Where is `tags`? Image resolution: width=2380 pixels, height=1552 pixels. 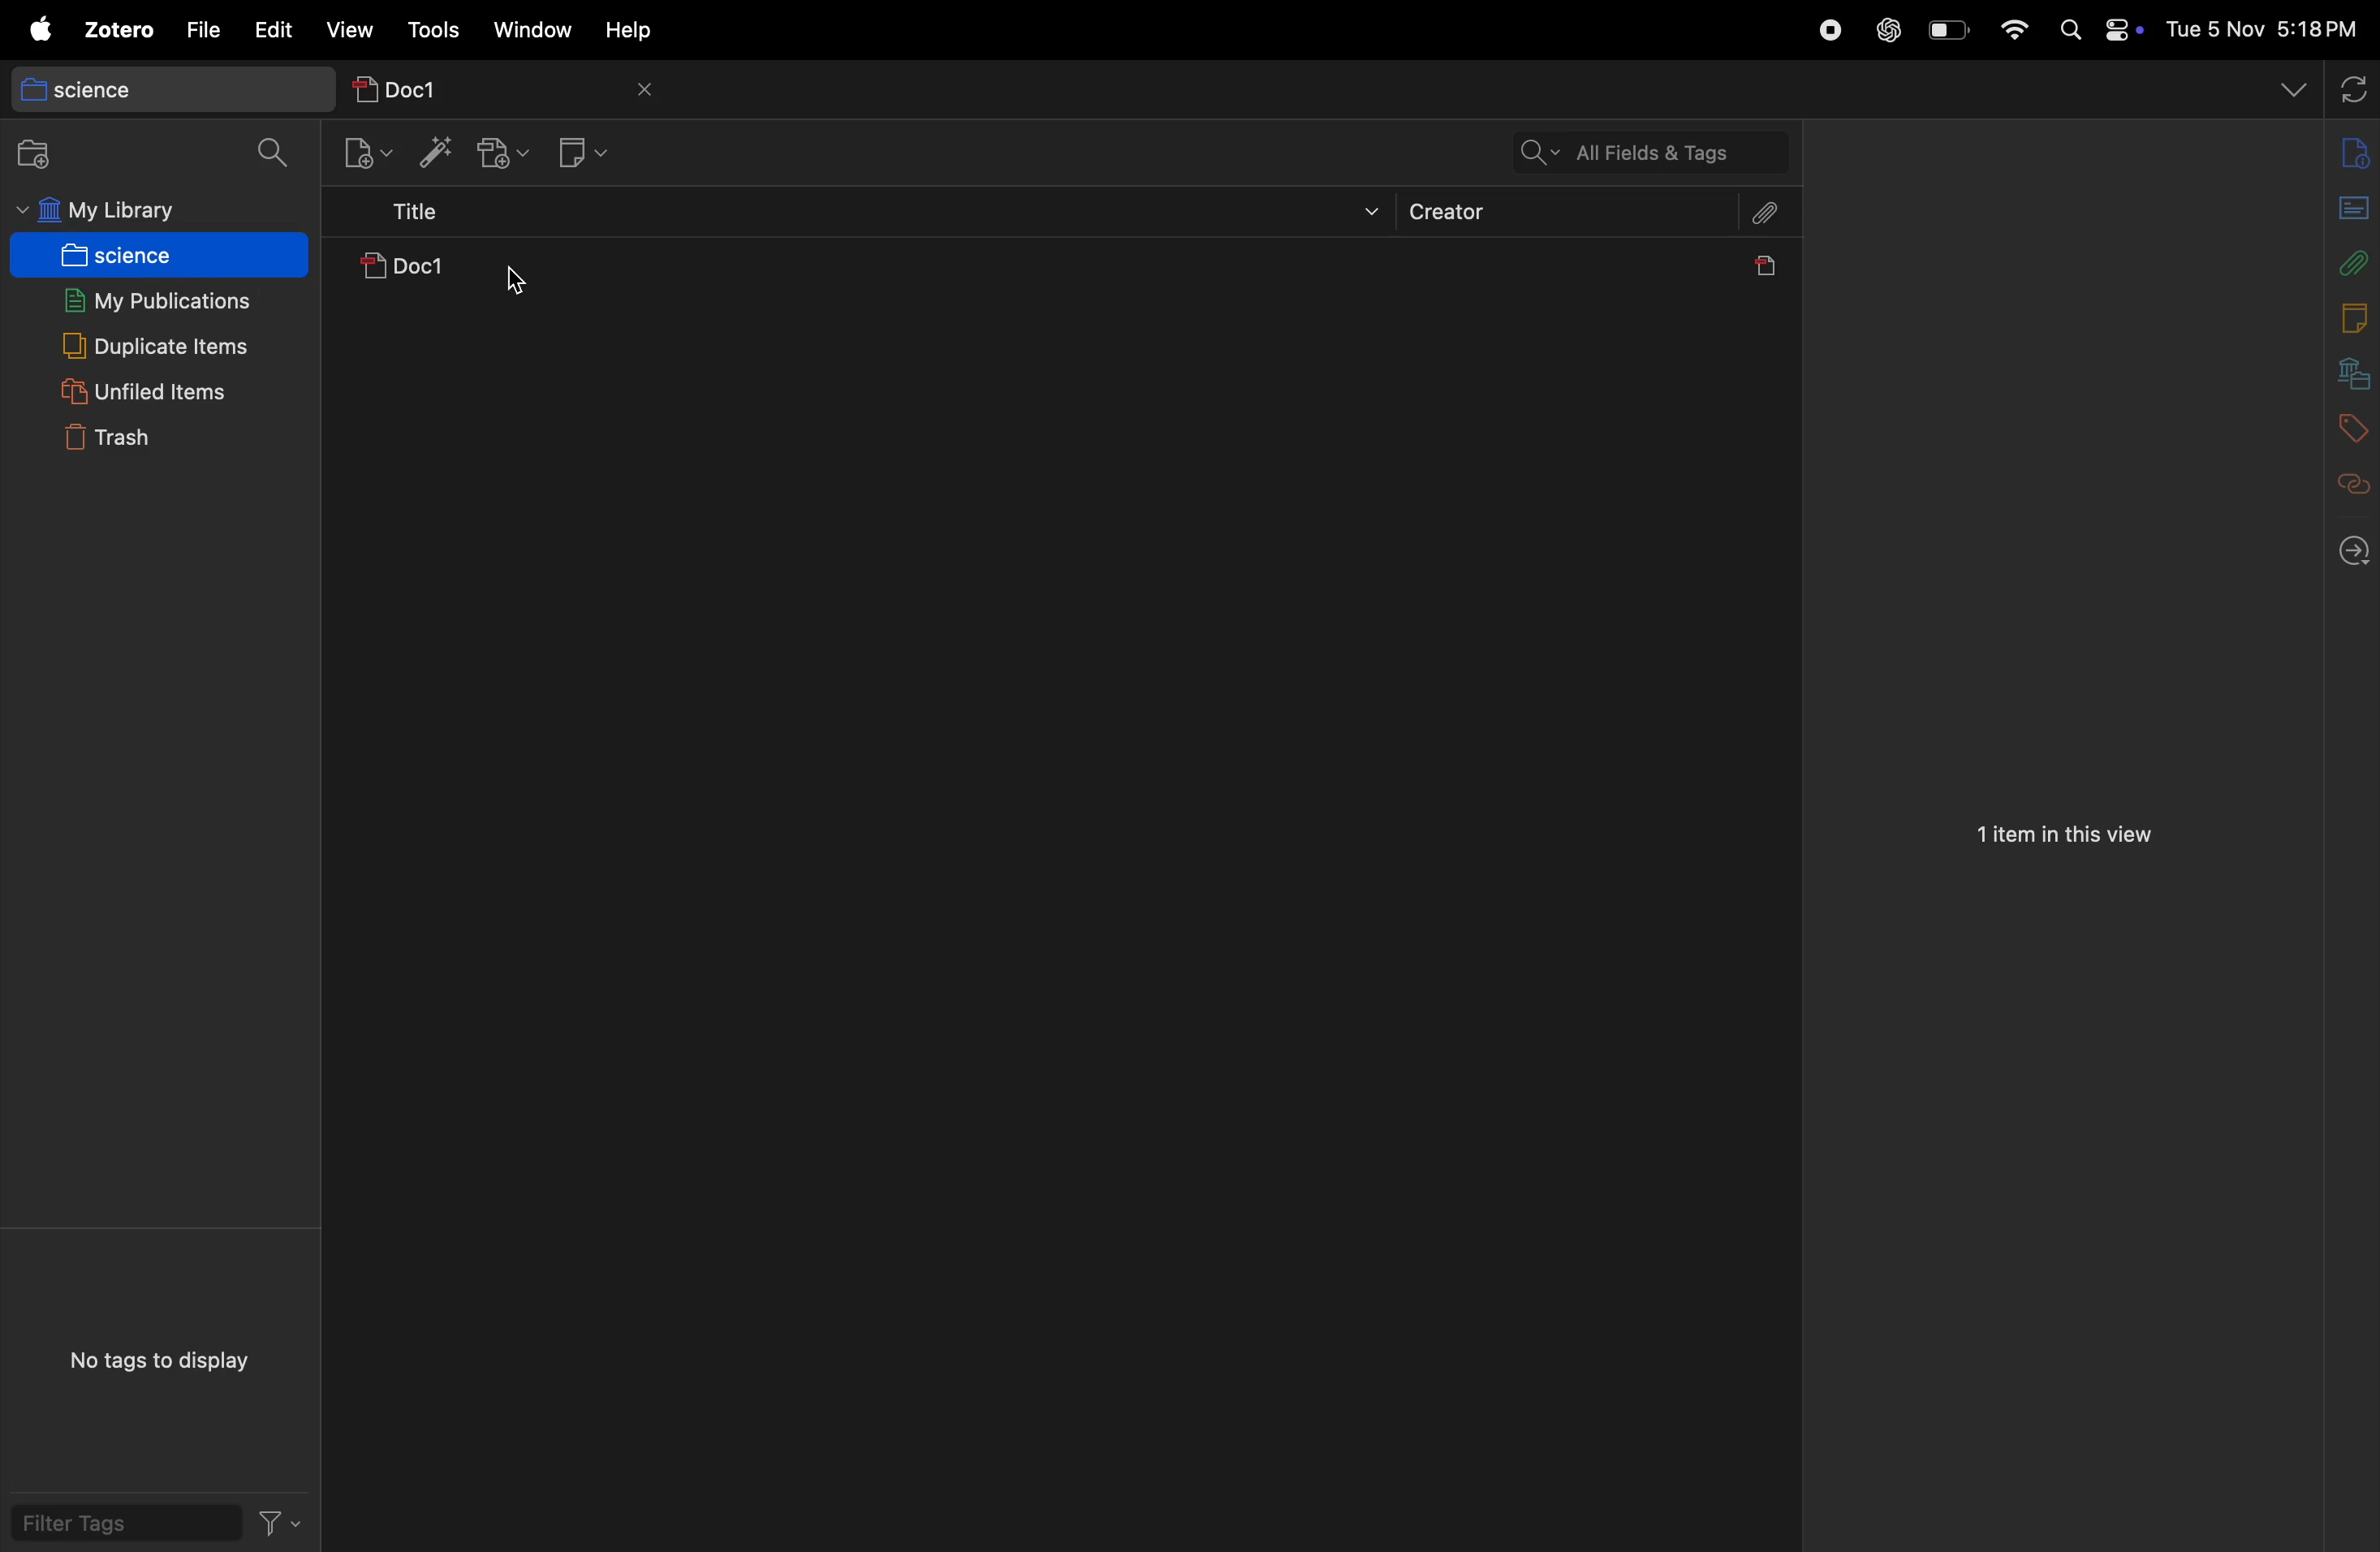
tags is located at coordinates (2346, 422).